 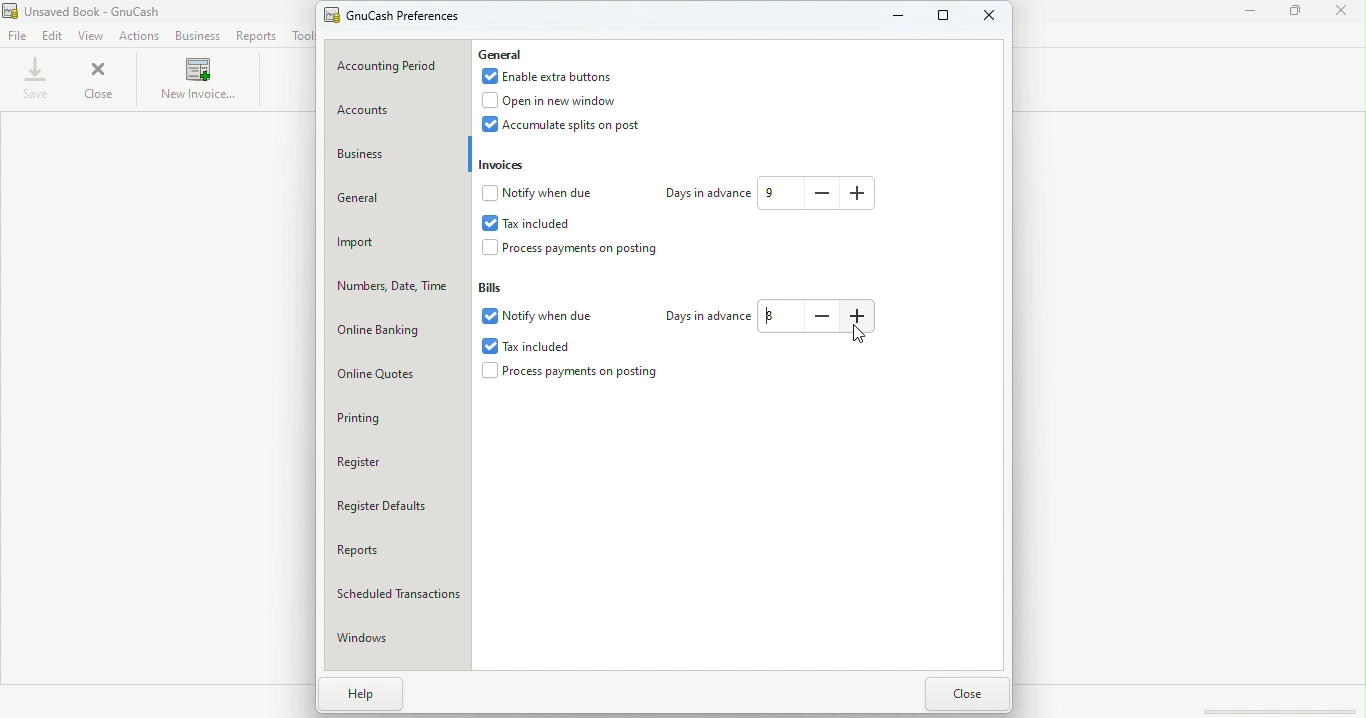 I want to click on Close, so click(x=969, y=694).